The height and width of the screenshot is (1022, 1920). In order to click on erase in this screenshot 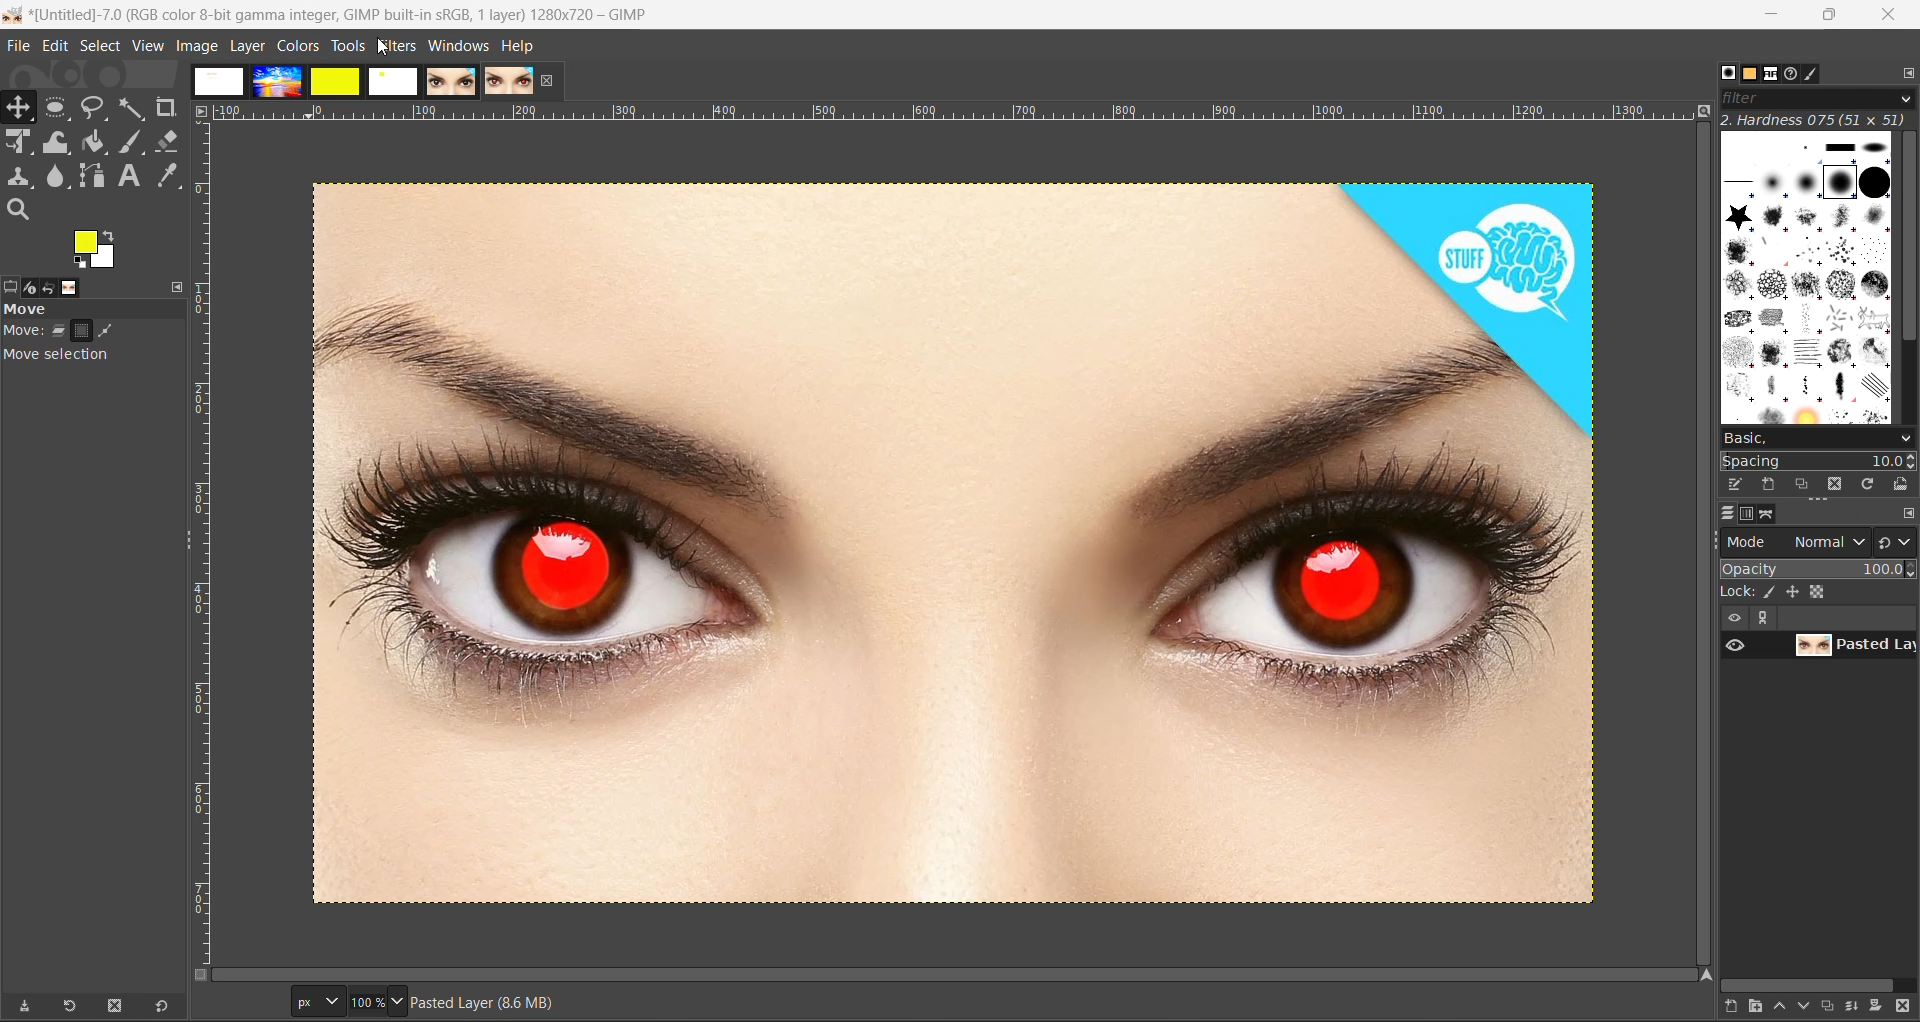, I will do `click(169, 141)`.